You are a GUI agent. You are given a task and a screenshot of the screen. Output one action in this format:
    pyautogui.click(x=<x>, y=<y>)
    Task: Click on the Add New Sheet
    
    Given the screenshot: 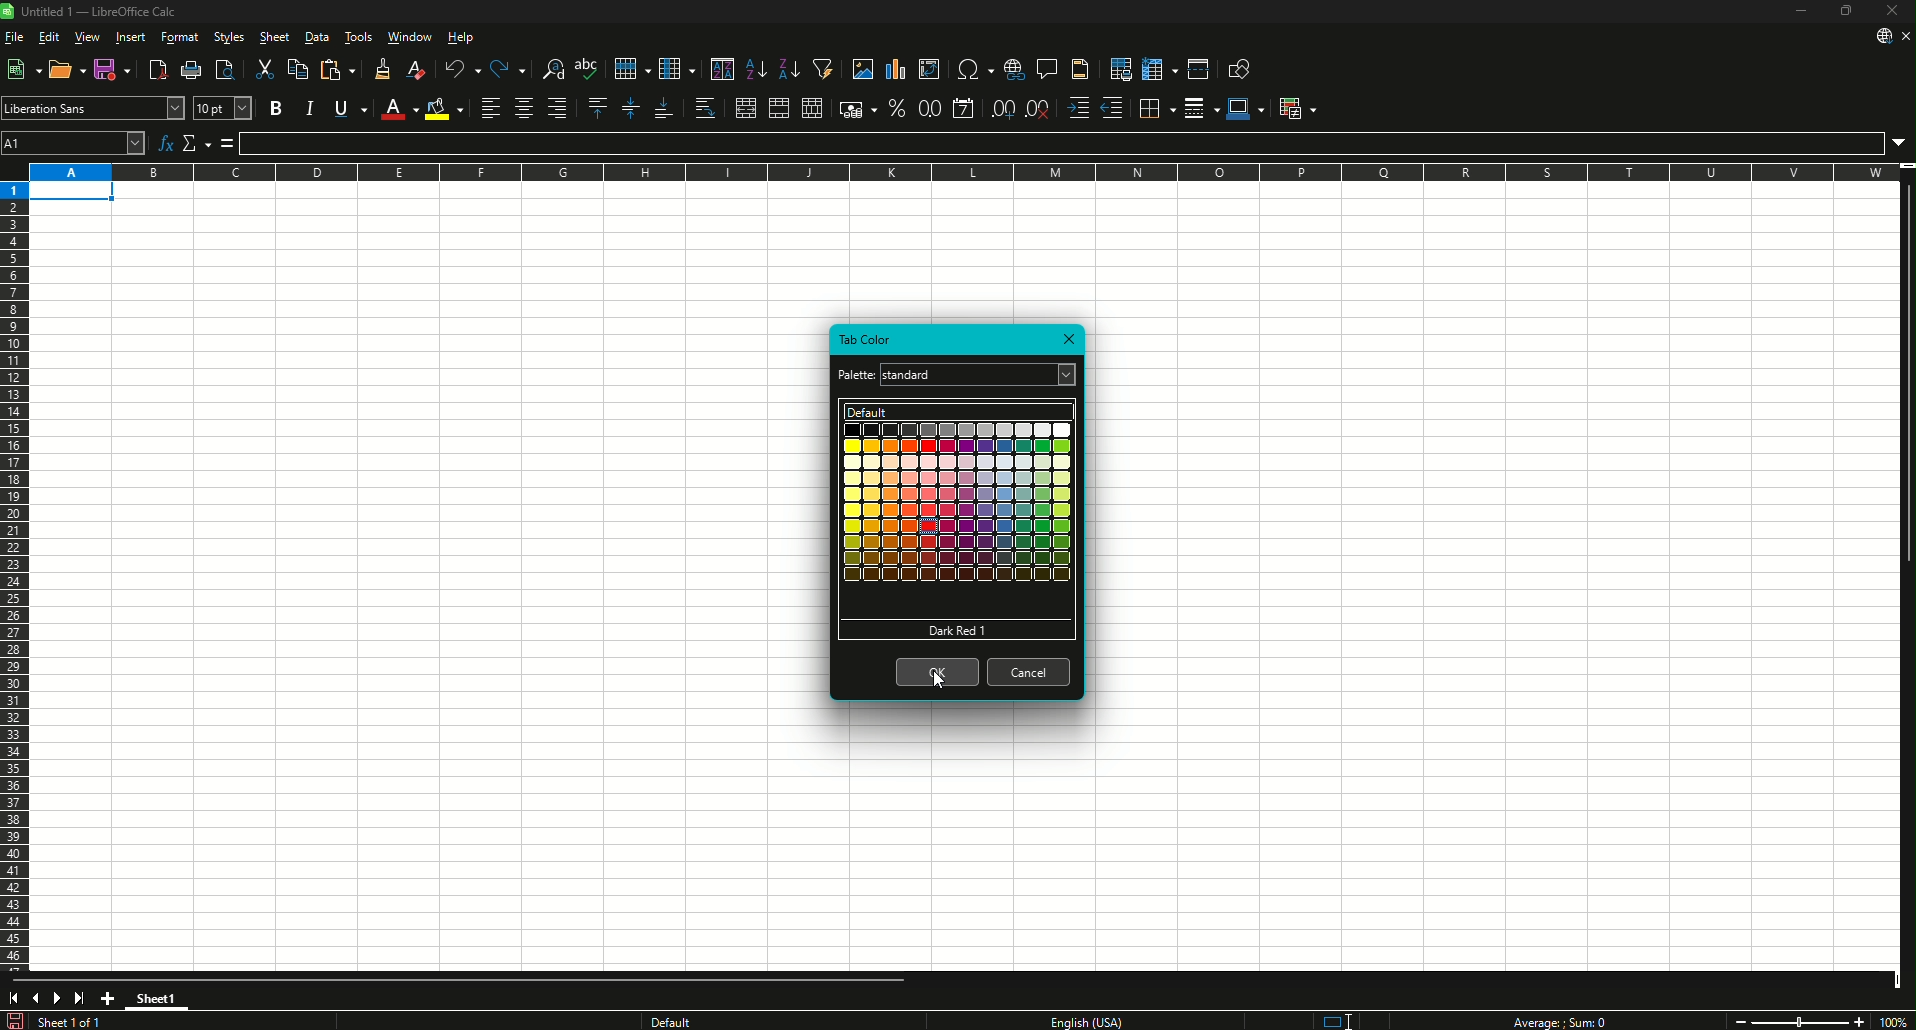 What is the action you would take?
    pyautogui.click(x=108, y=998)
    